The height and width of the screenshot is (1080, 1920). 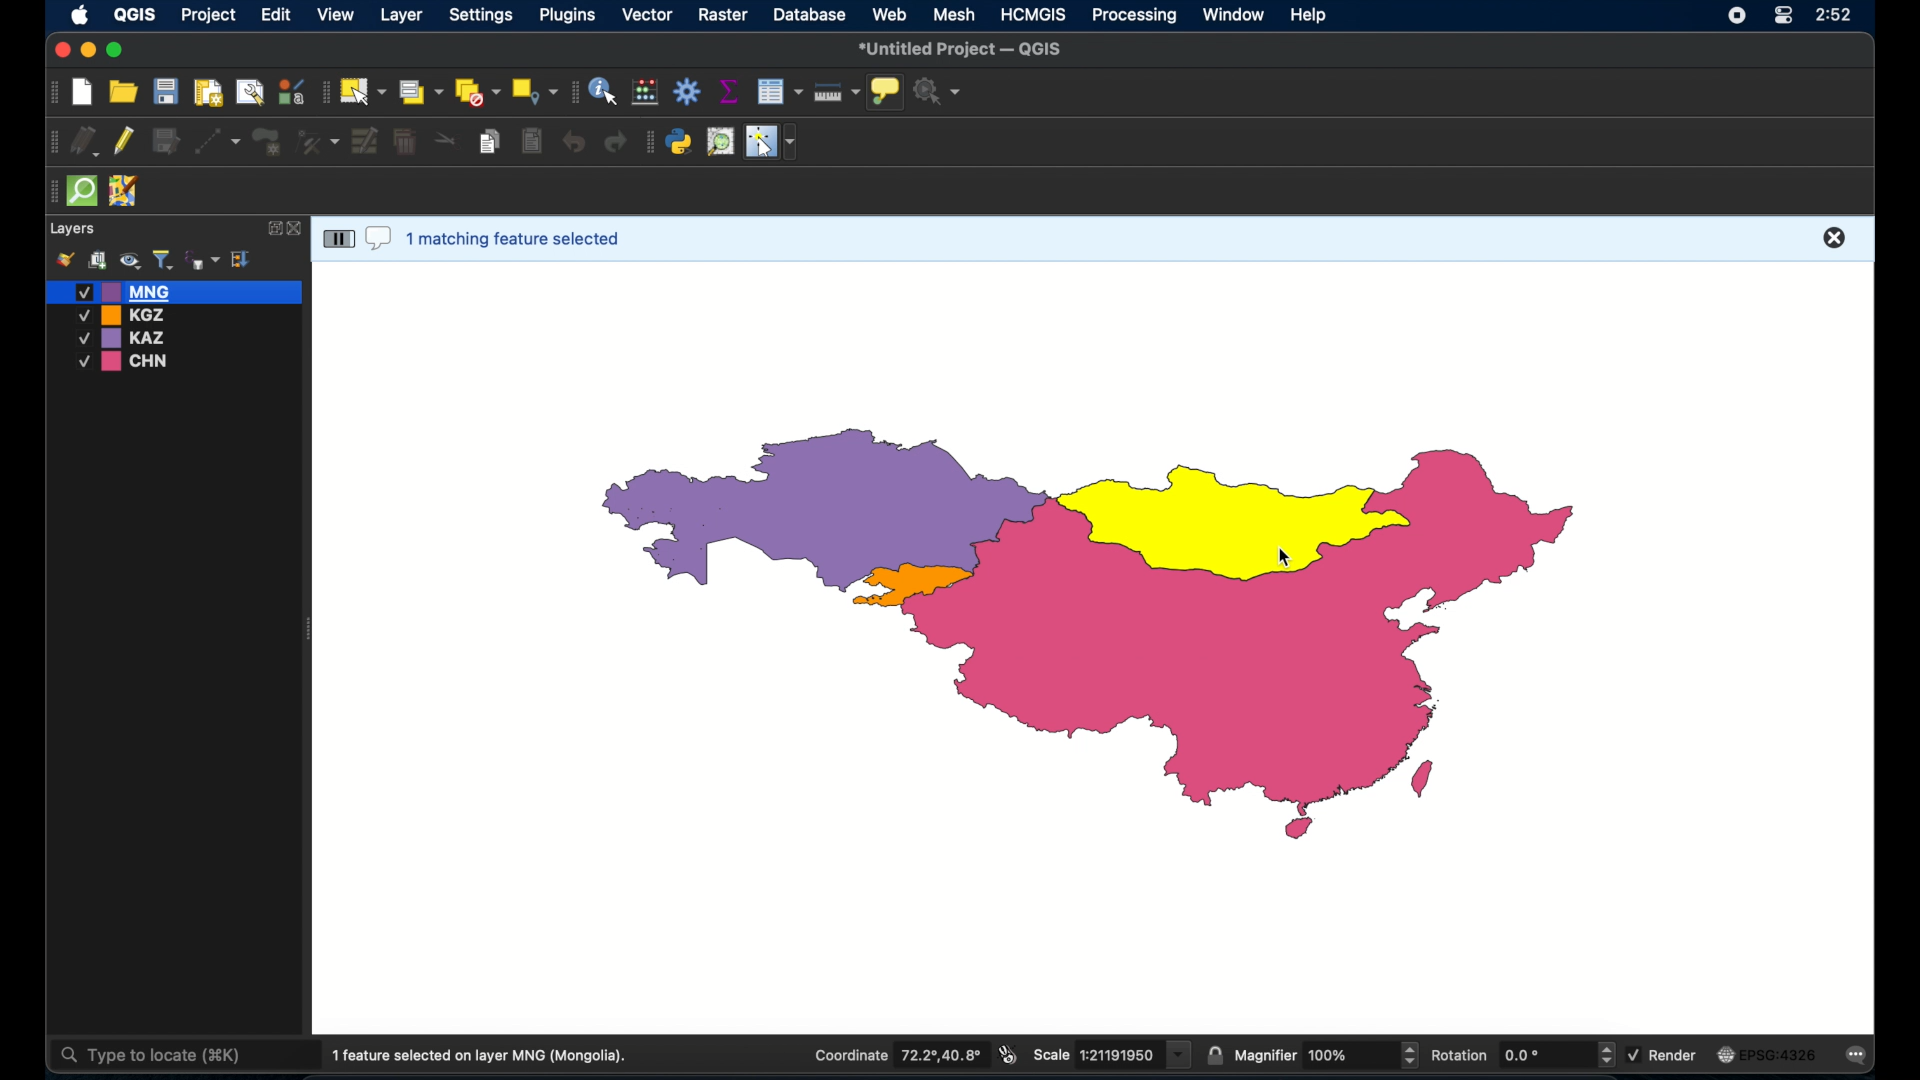 I want to click on lock scale, so click(x=1215, y=1056).